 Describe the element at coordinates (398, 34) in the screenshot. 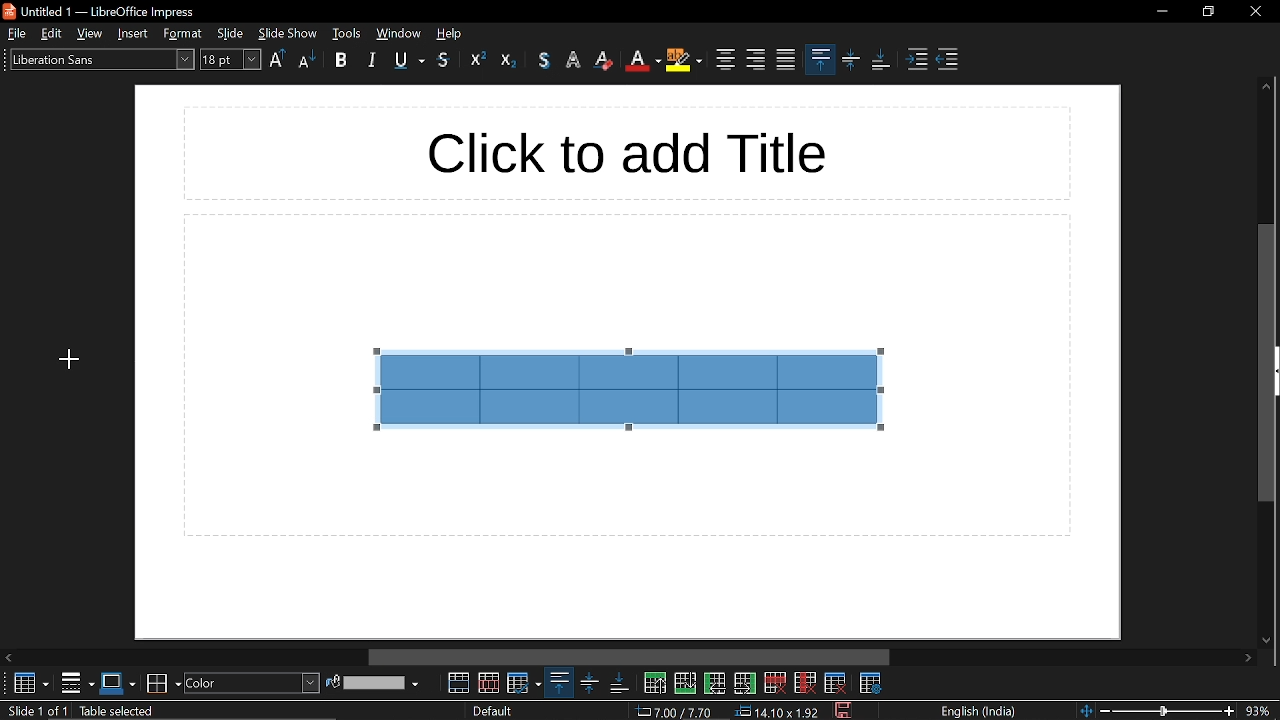

I see `window` at that location.